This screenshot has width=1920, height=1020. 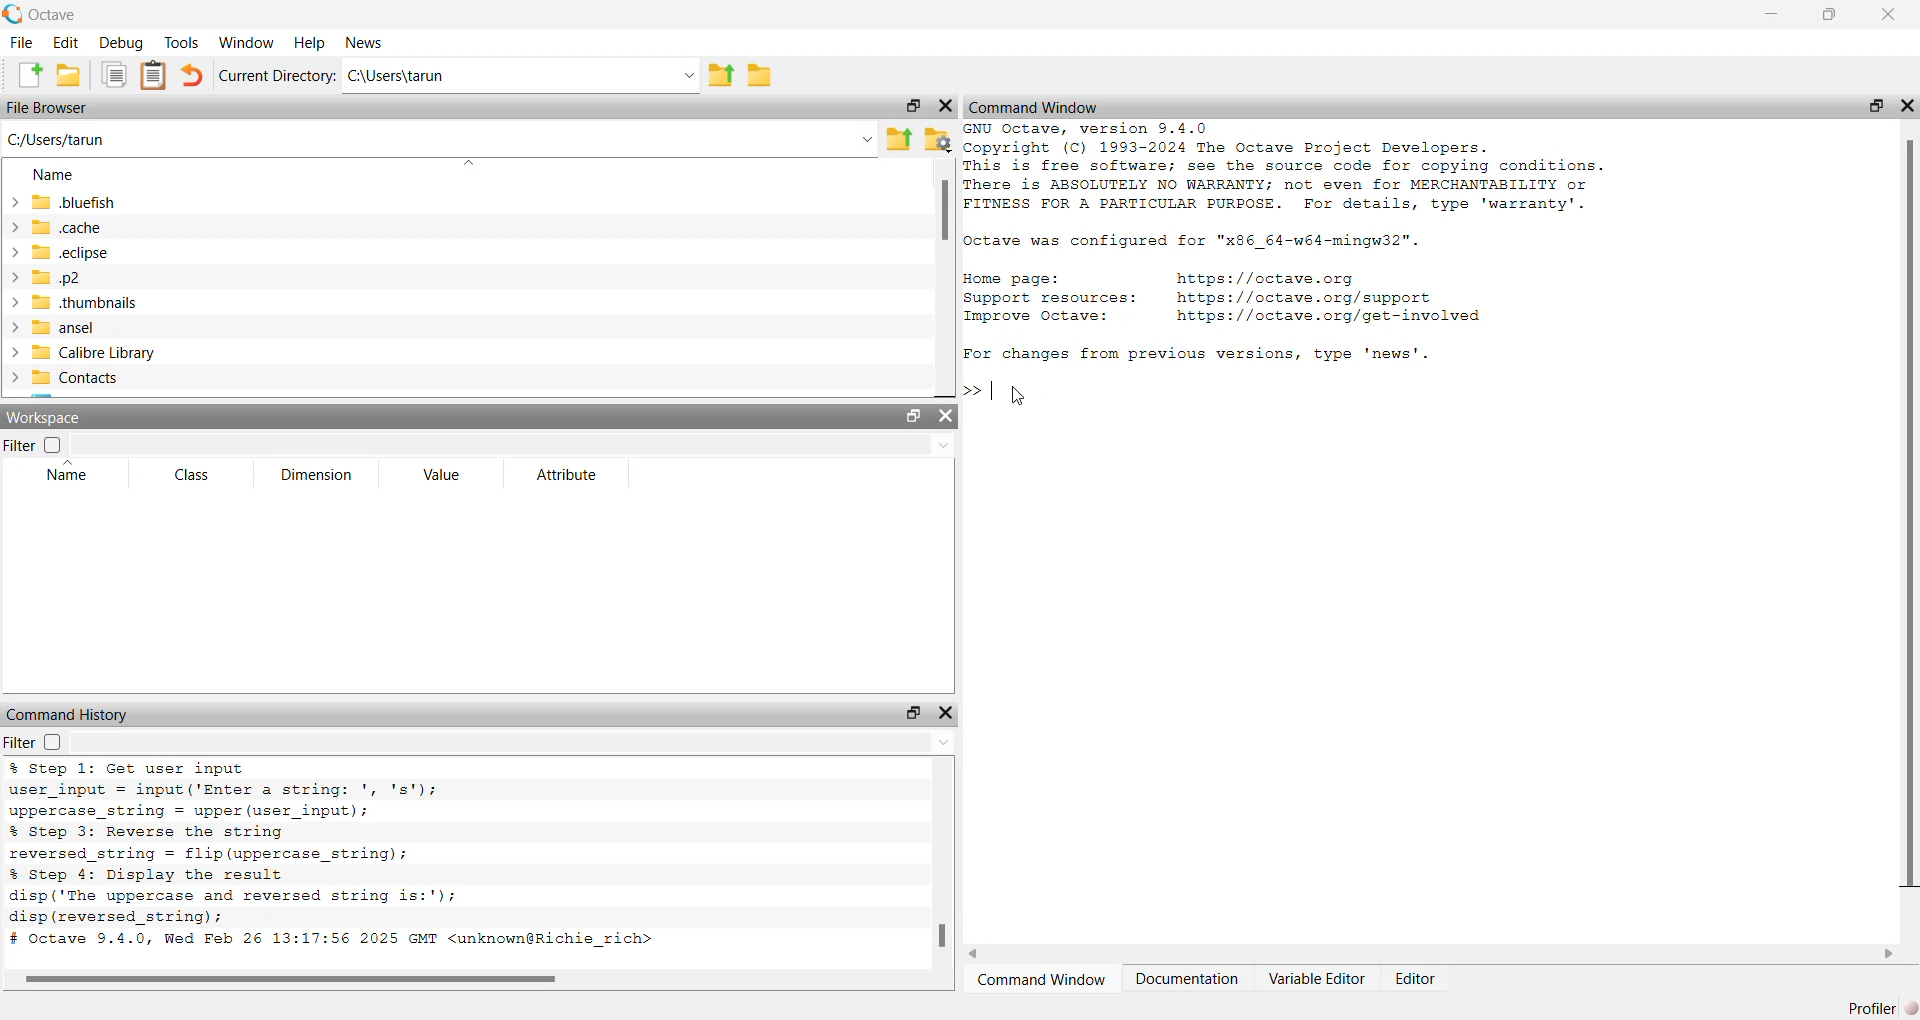 What do you see at coordinates (1016, 398) in the screenshot?
I see `cursor` at bounding box center [1016, 398].